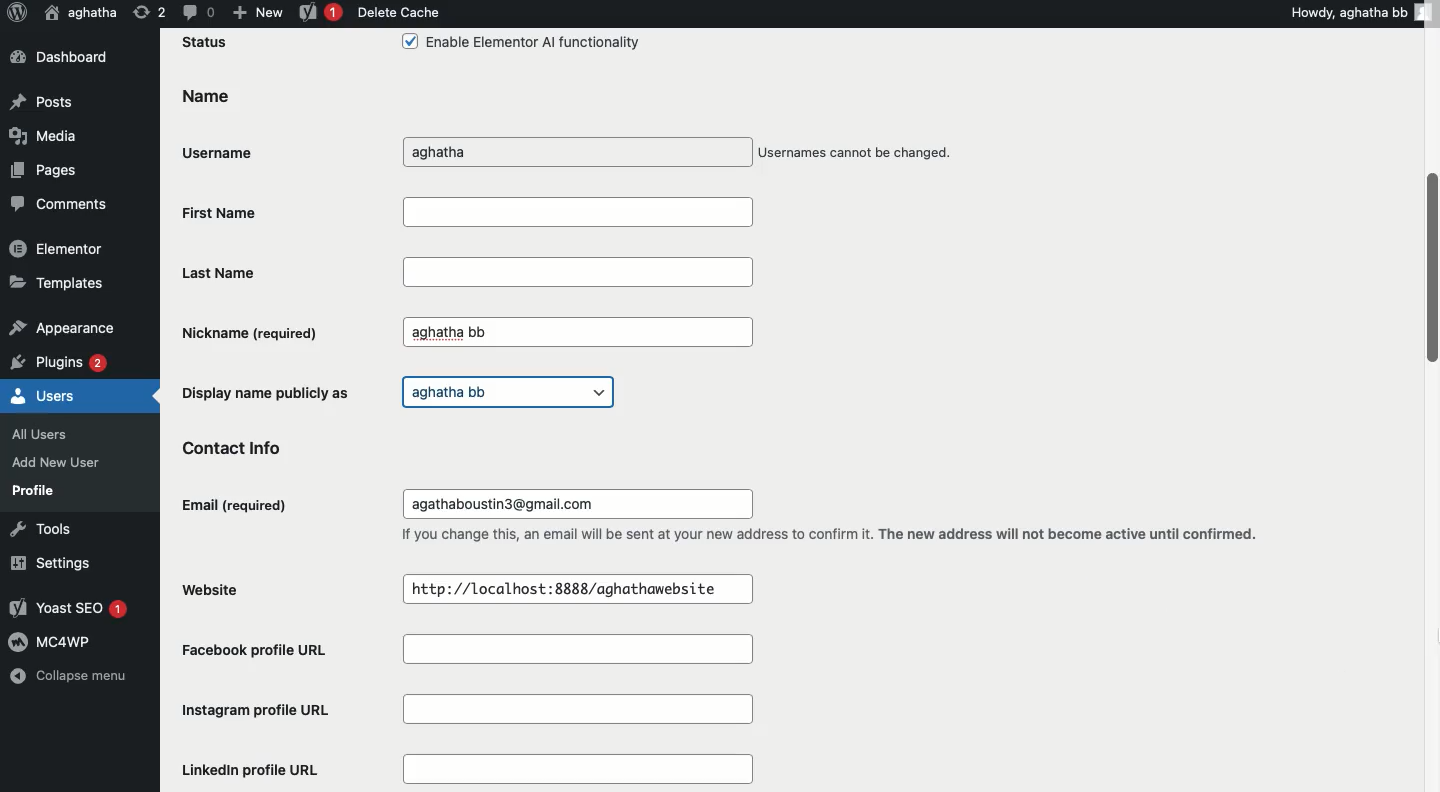 The height and width of the screenshot is (792, 1440). Describe the element at coordinates (475, 652) in the screenshot. I see `Facebook profile URL` at that location.